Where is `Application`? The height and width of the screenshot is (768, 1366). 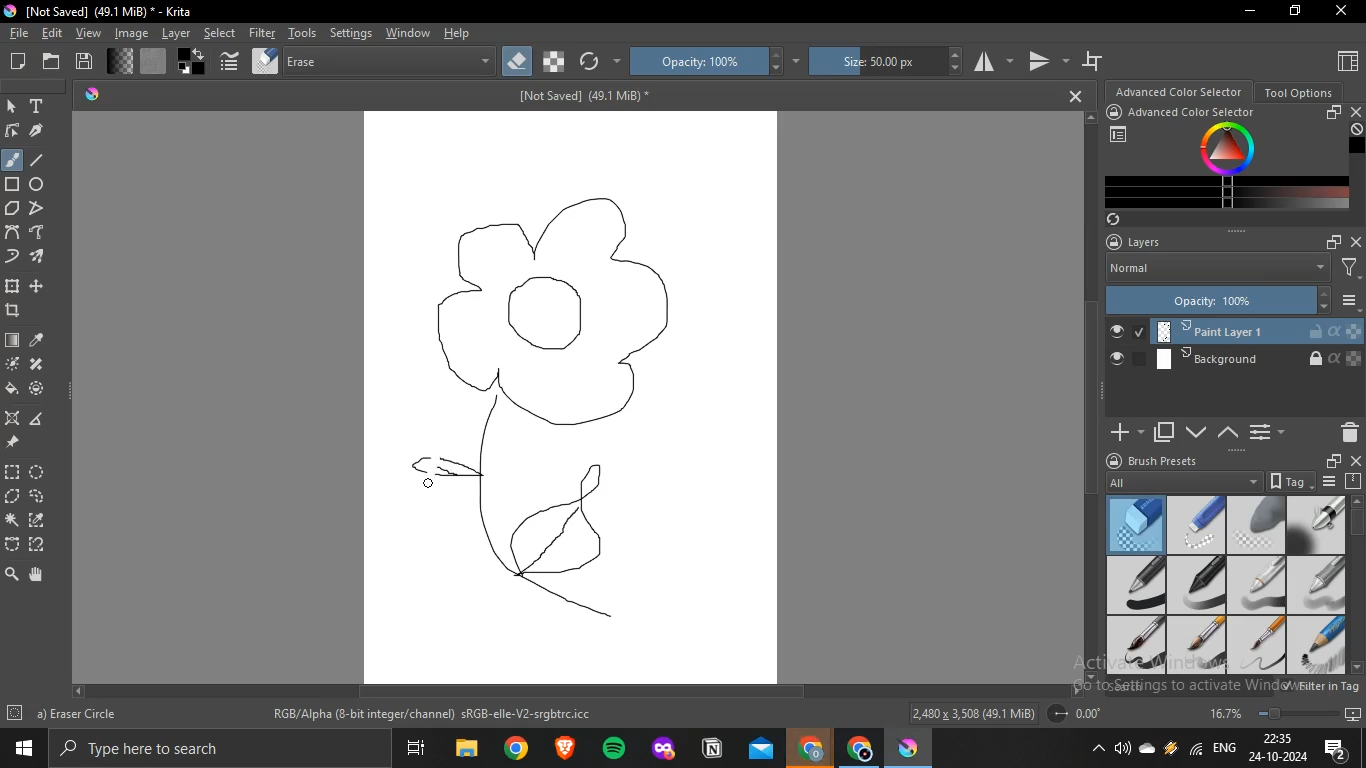 Application is located at coordinates (566, 747).